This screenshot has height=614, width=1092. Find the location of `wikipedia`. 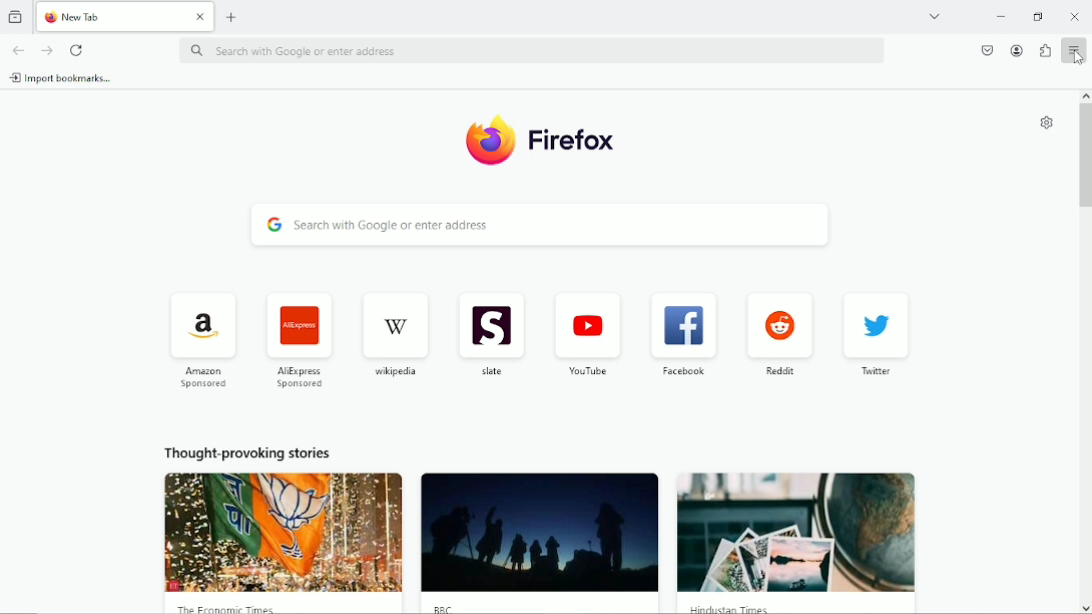

wikipedia is located at coordinates (397, 371).